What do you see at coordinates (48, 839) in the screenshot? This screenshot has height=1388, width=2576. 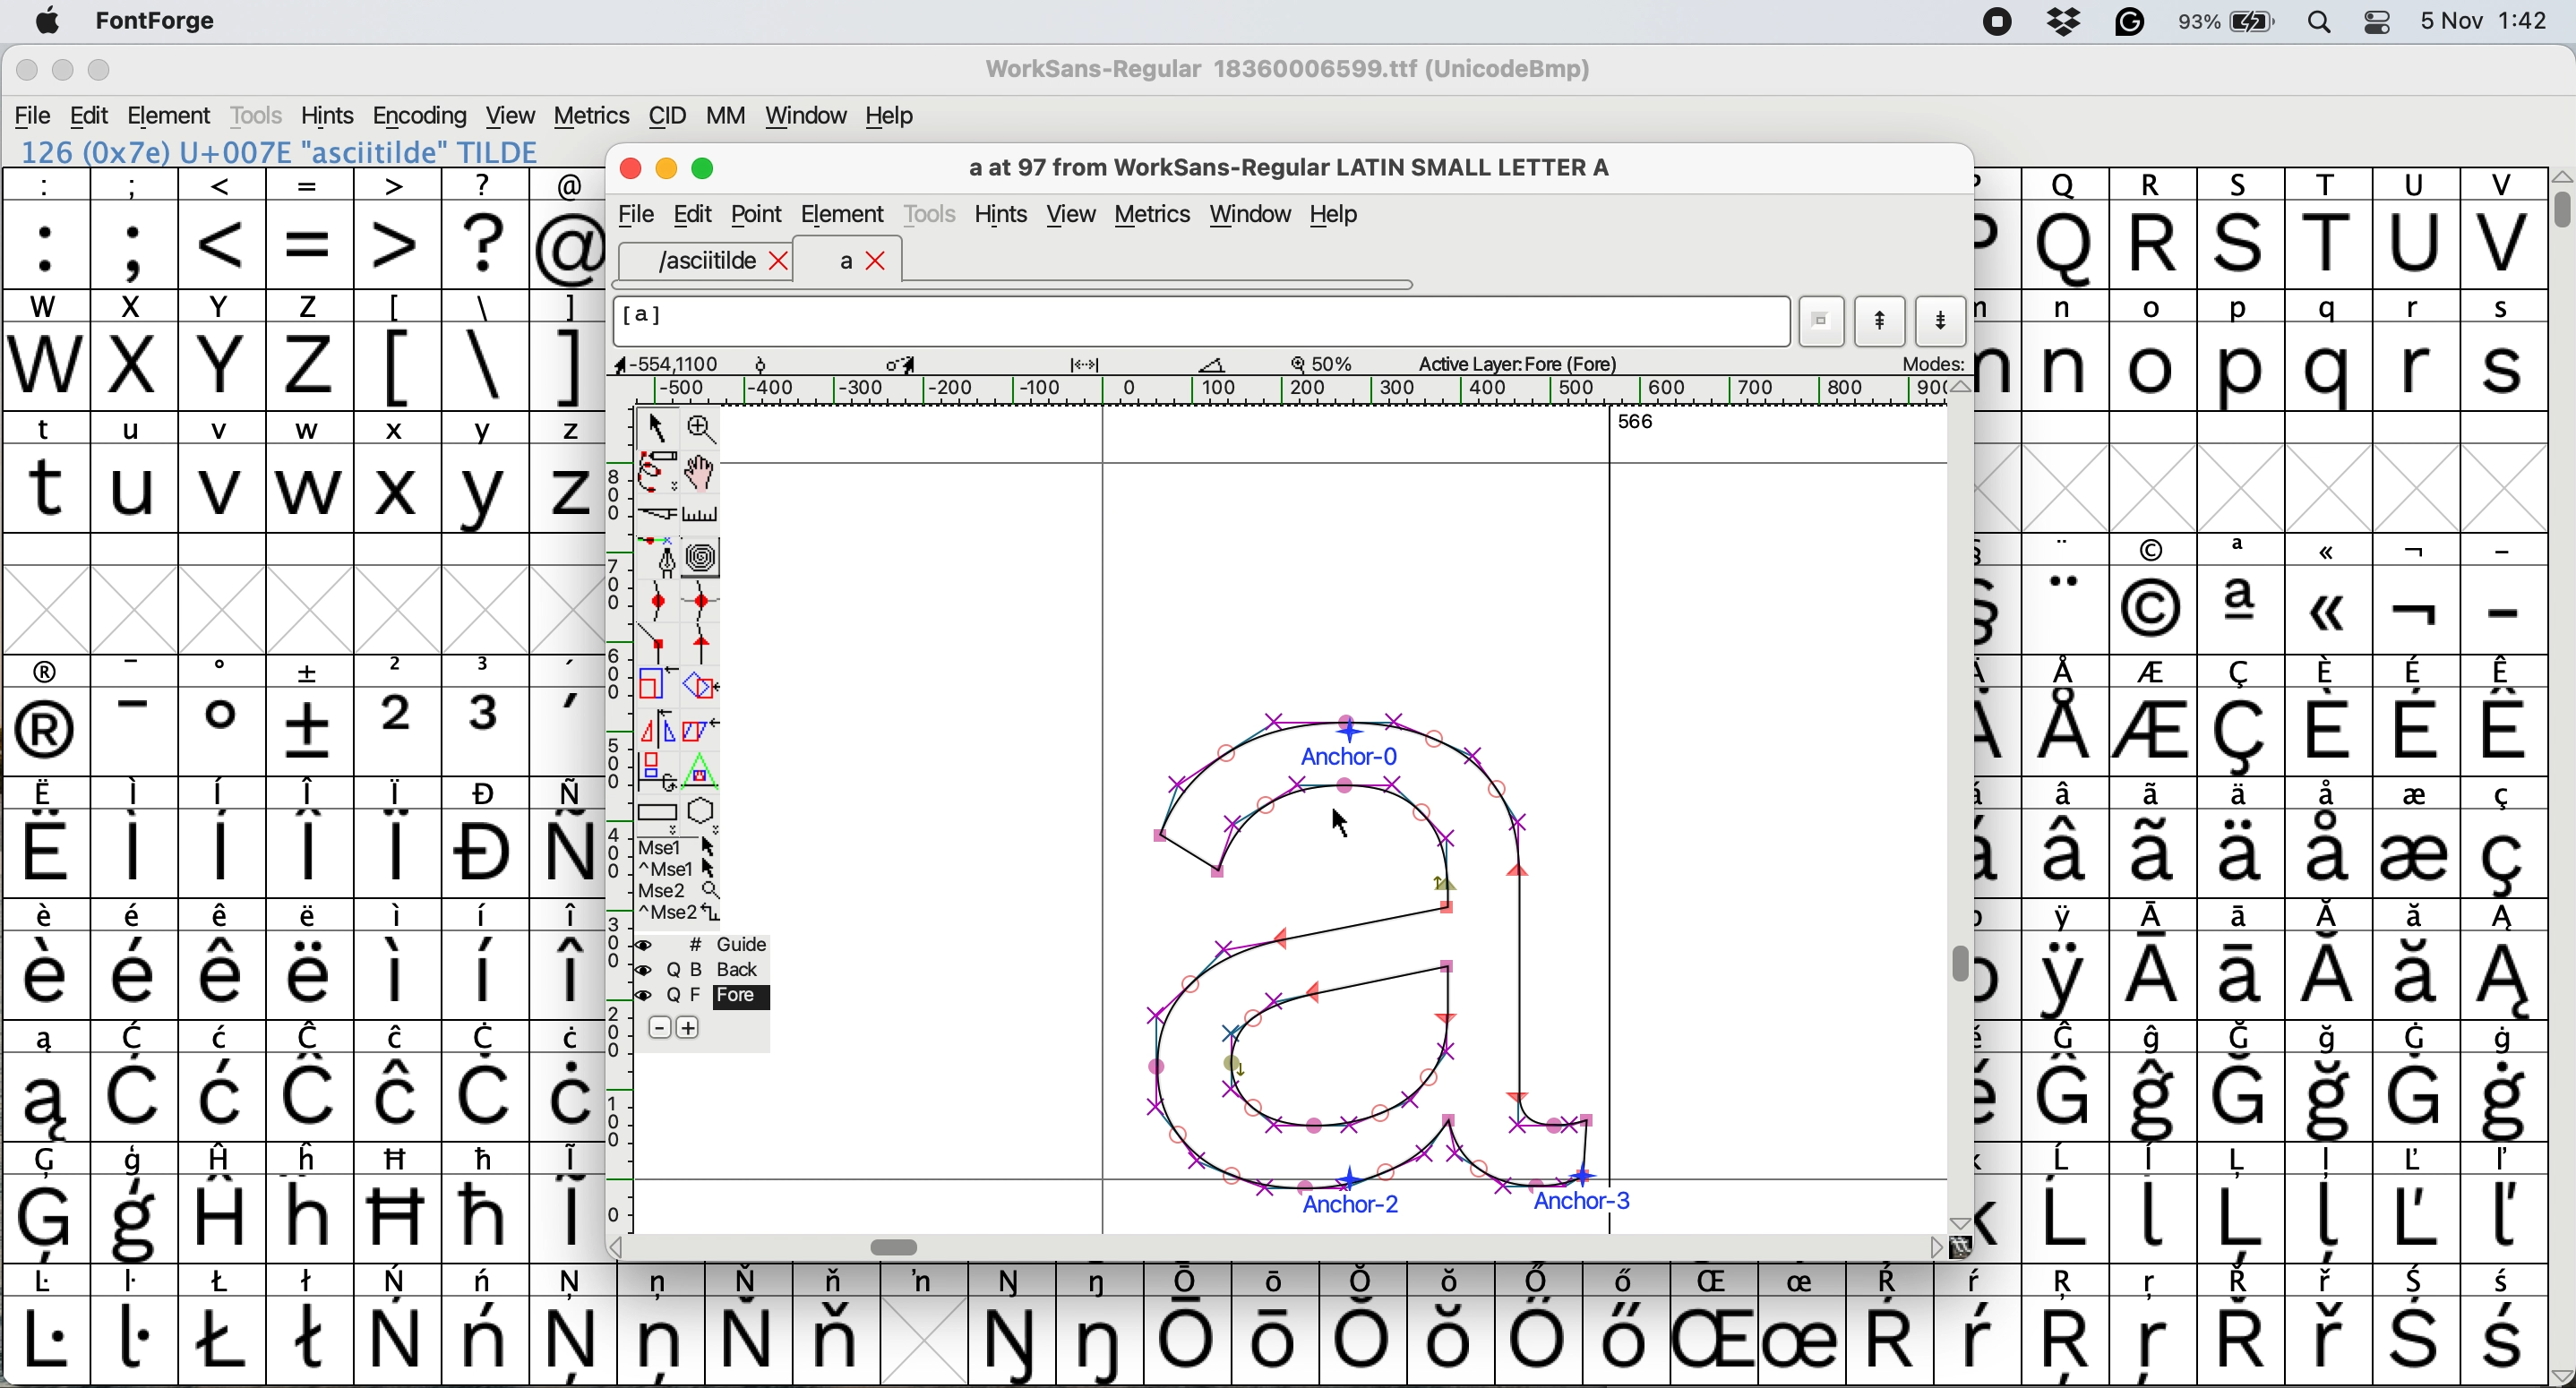 I see `symbol` at bounding box center [48, 839].